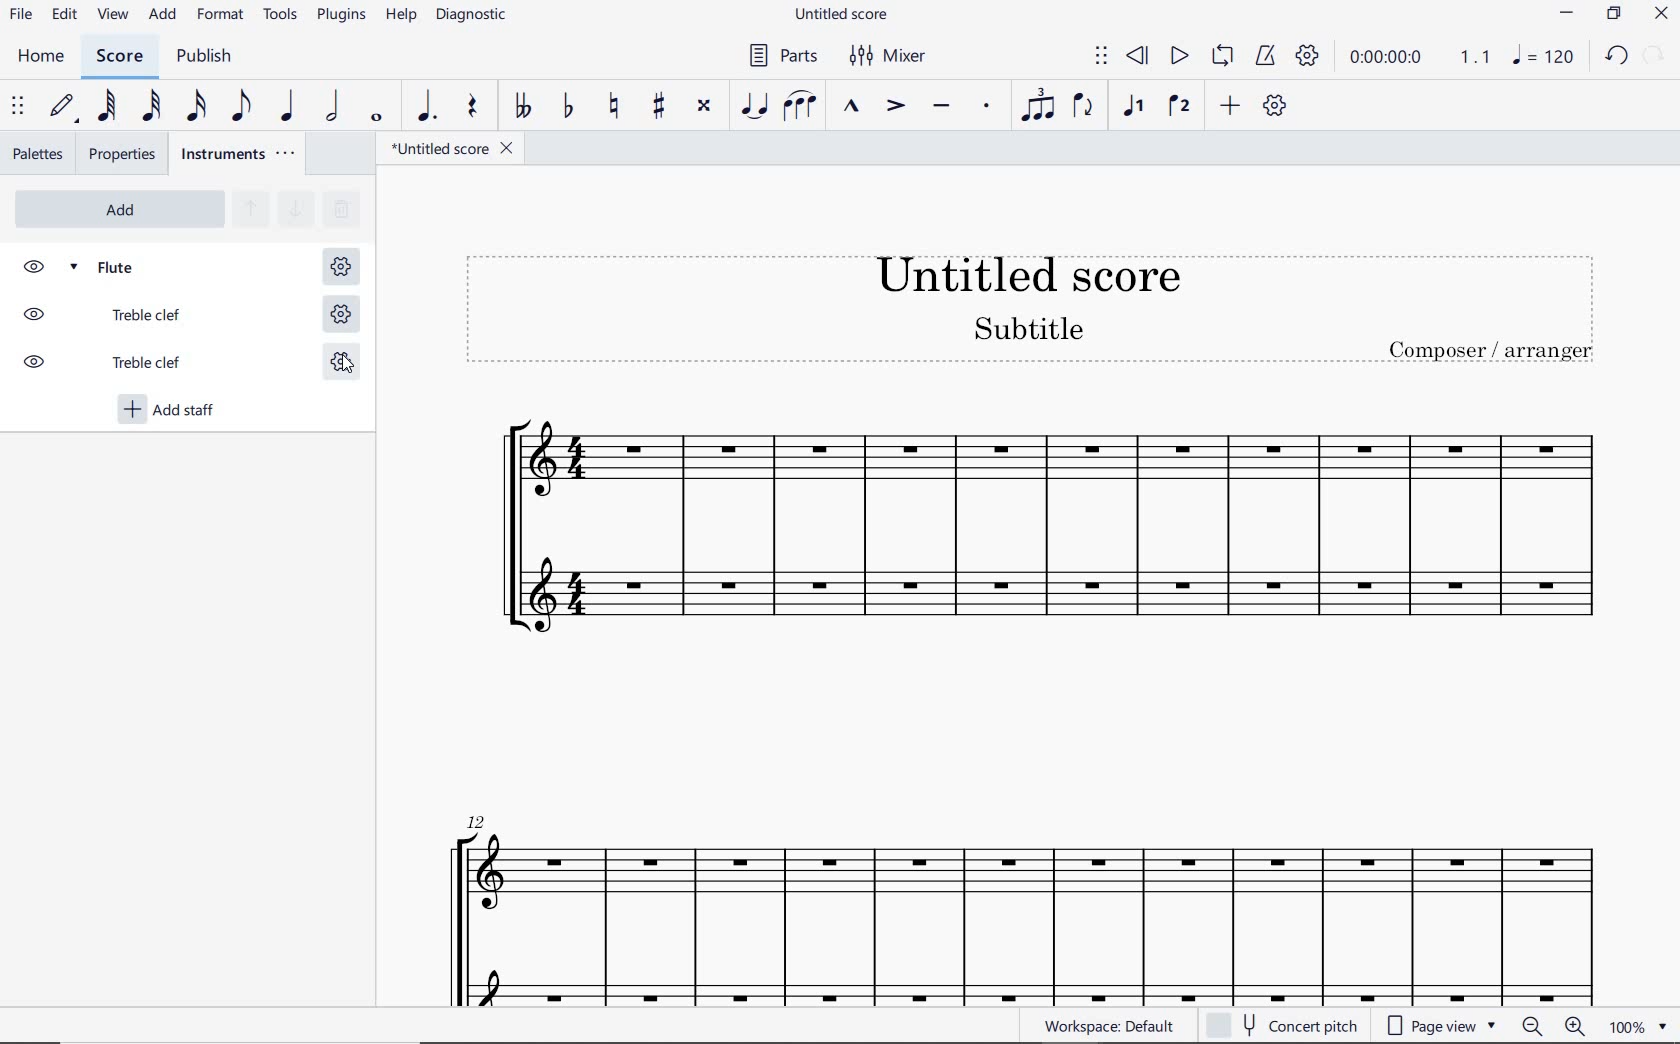  I want to click on HALF NOTE, so click(334, 108).